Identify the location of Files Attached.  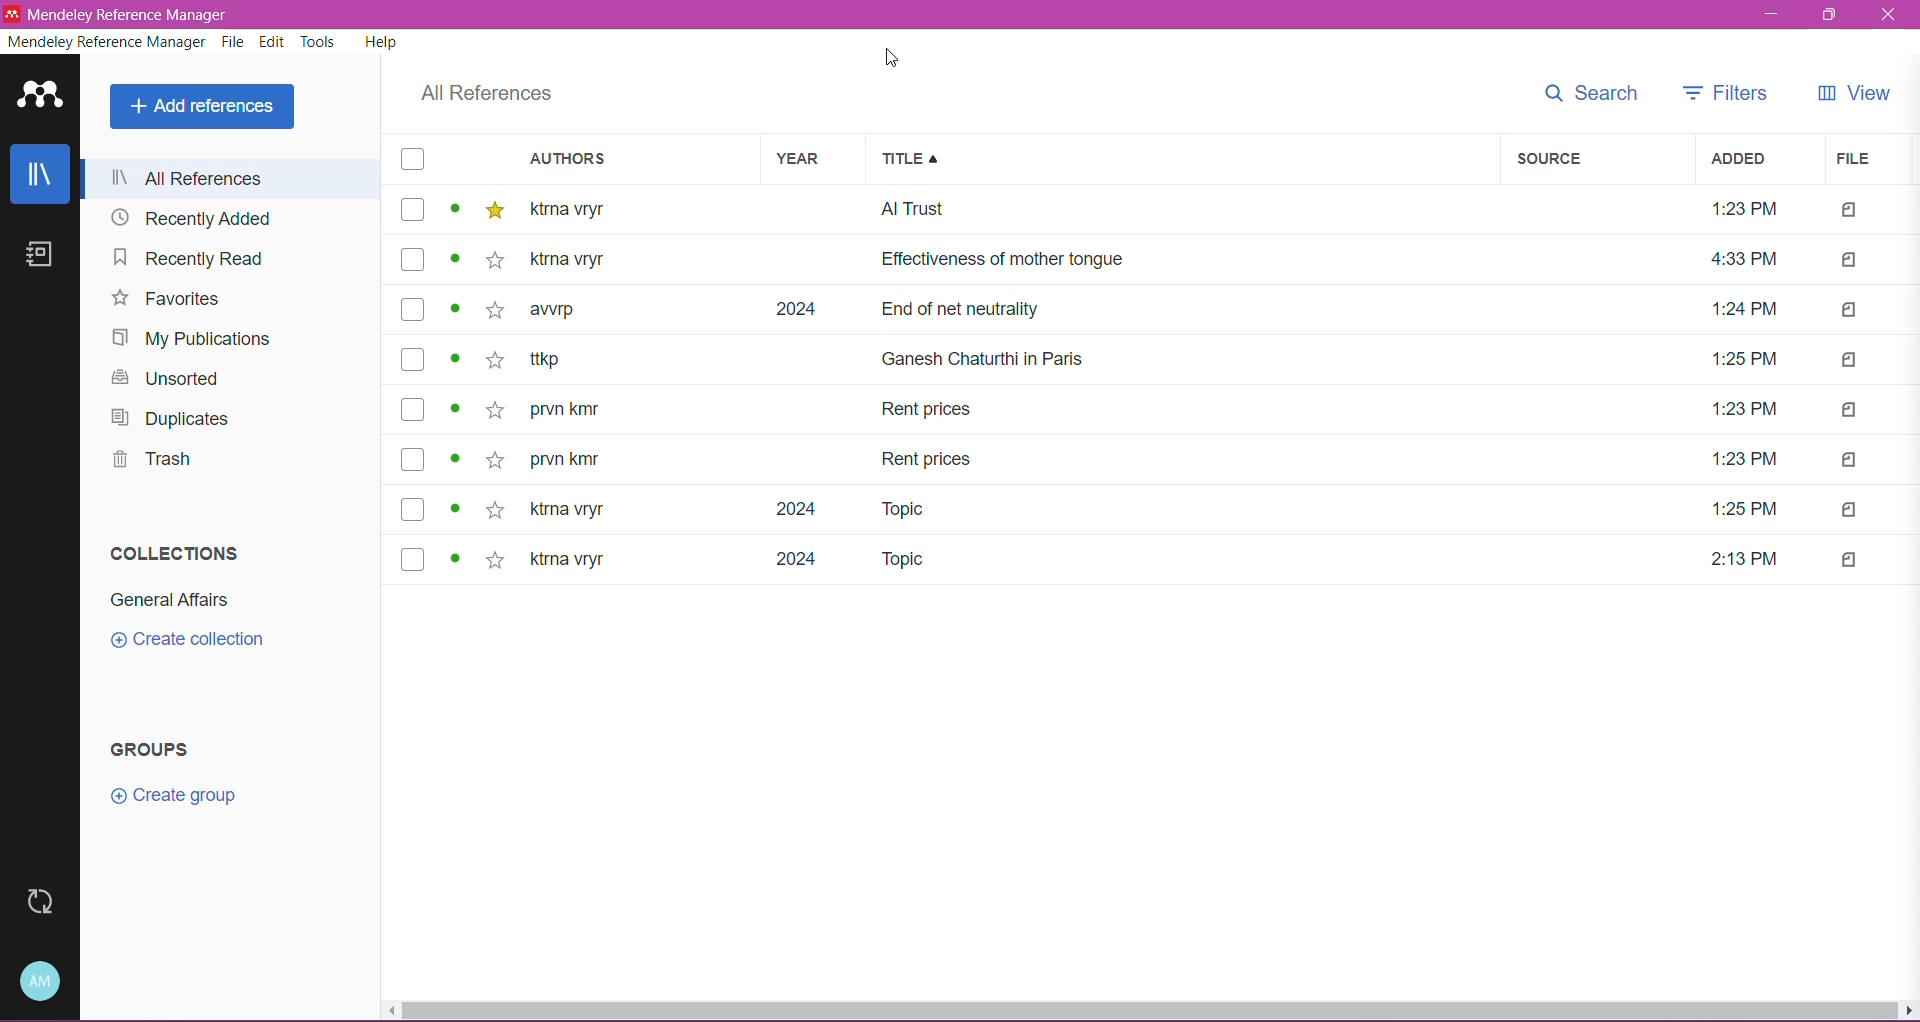
(1868, 383).